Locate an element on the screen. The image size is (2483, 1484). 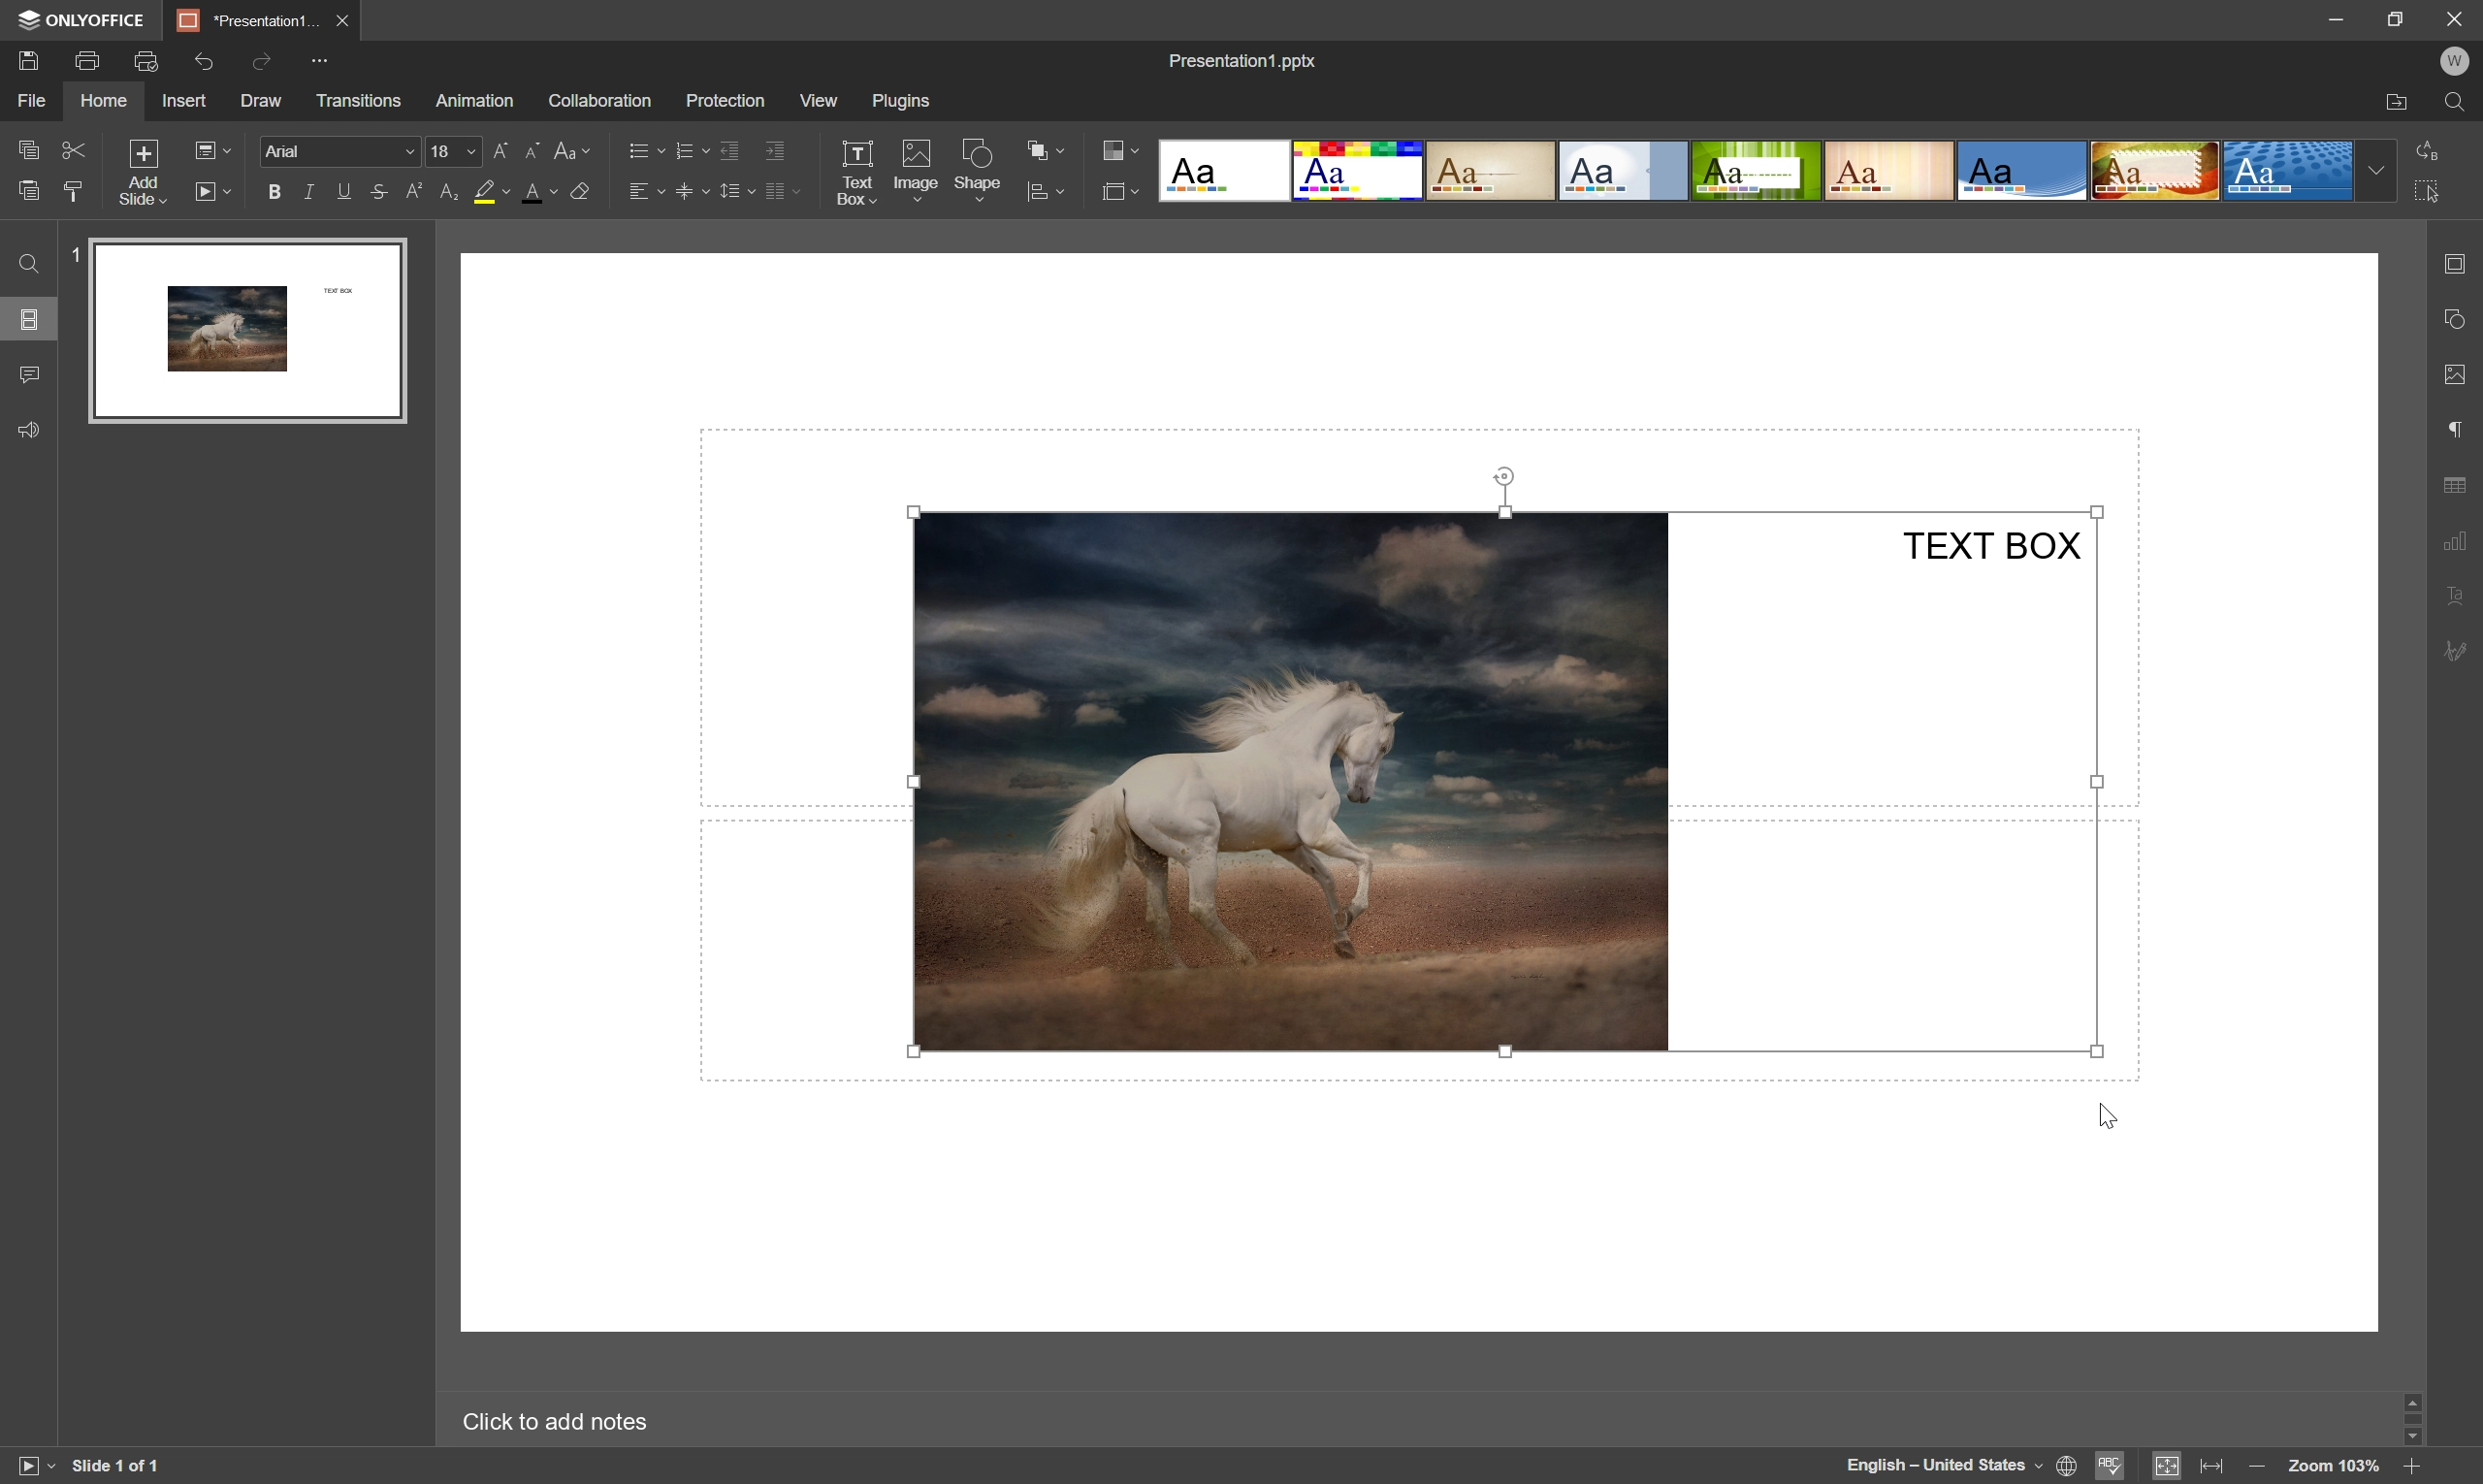
text art settings is located at coordinates (2451, 594).